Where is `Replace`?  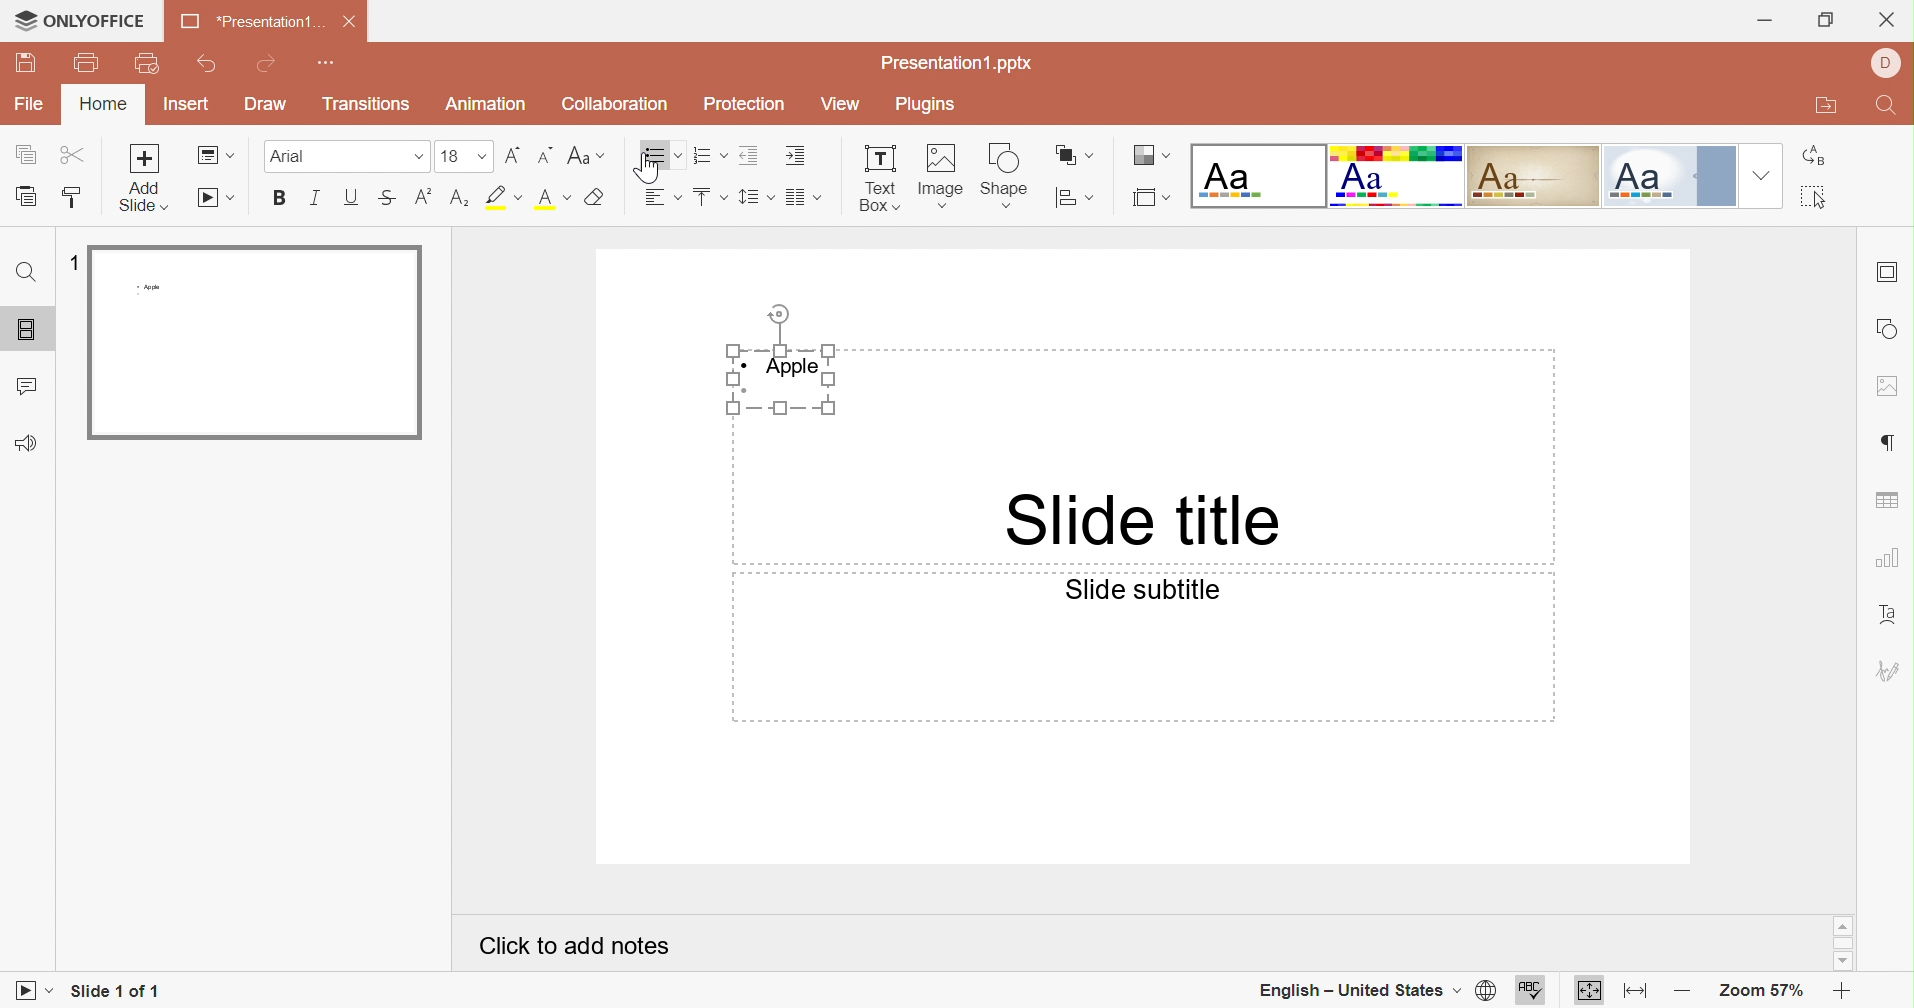
Replace is located at coordinates (1819, 159).